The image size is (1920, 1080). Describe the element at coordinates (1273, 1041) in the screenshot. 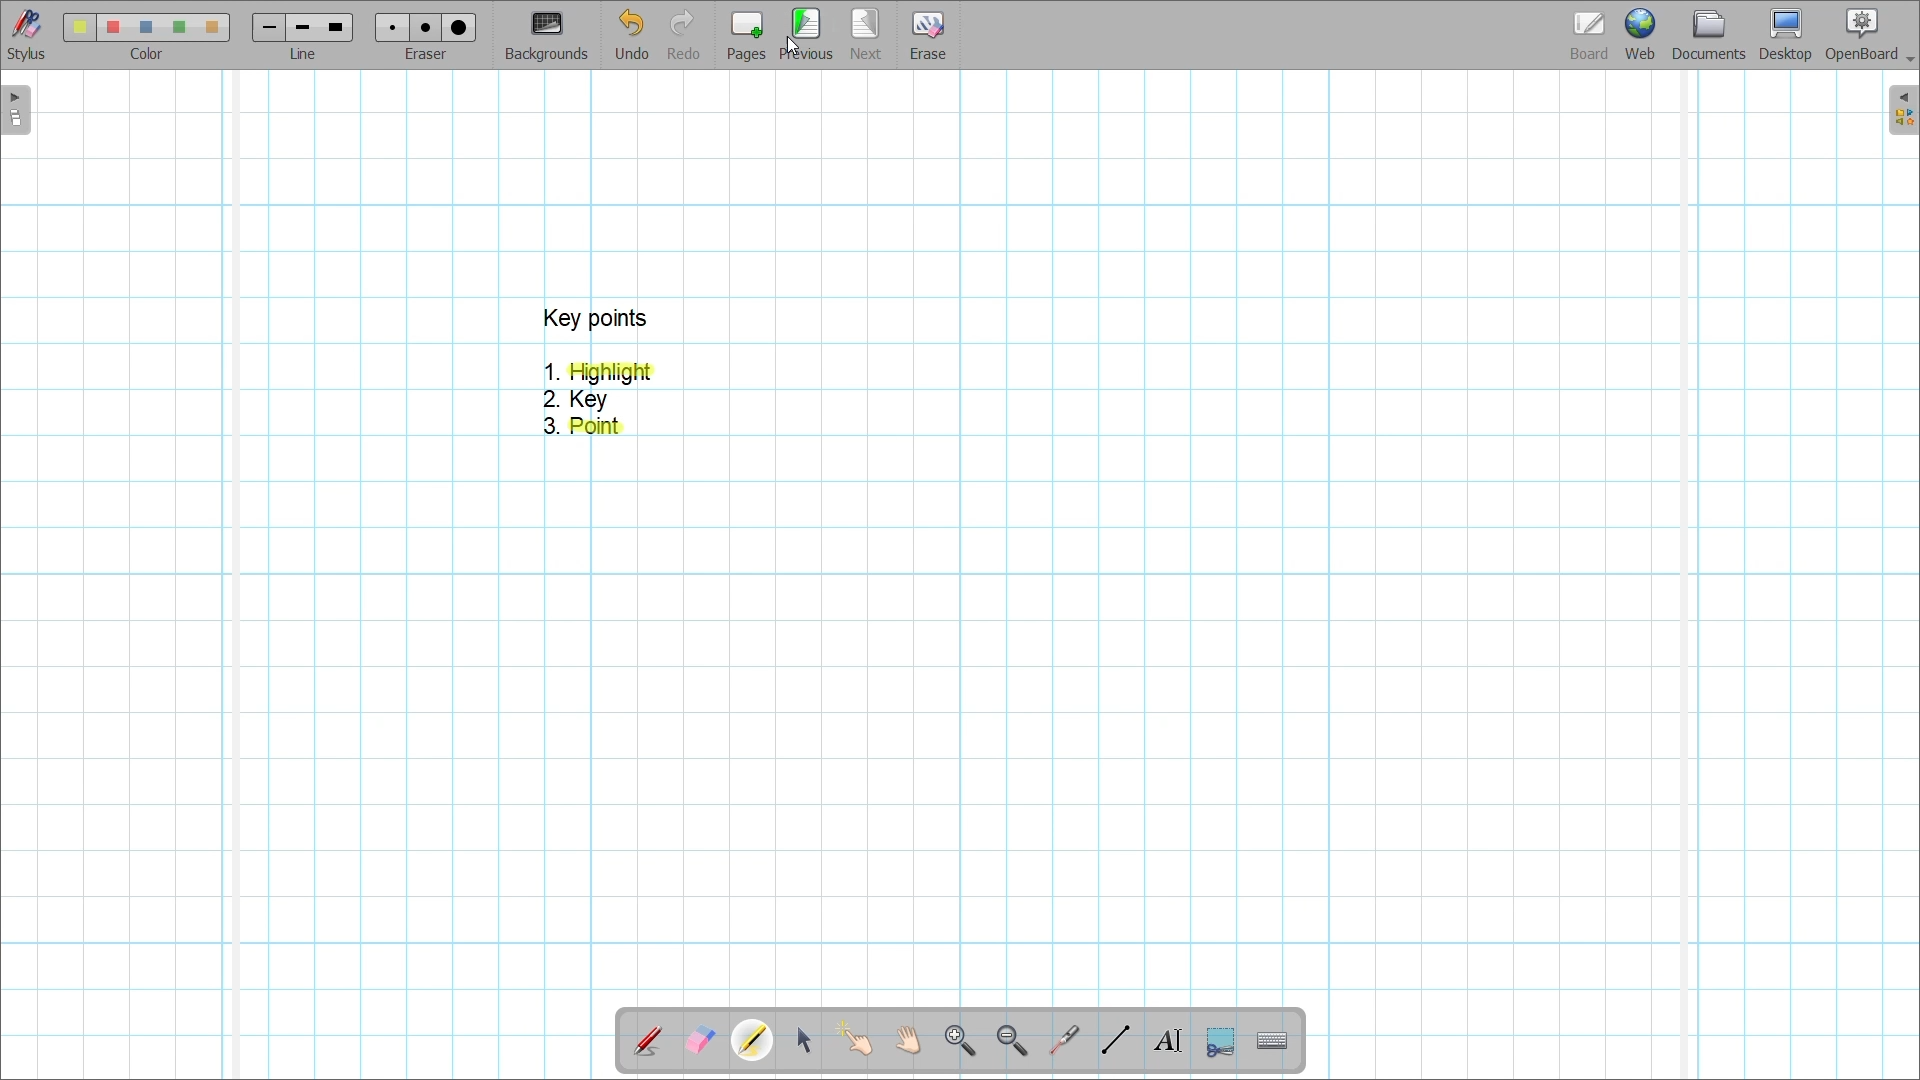

I see `Display virtual keyboard` at that location.